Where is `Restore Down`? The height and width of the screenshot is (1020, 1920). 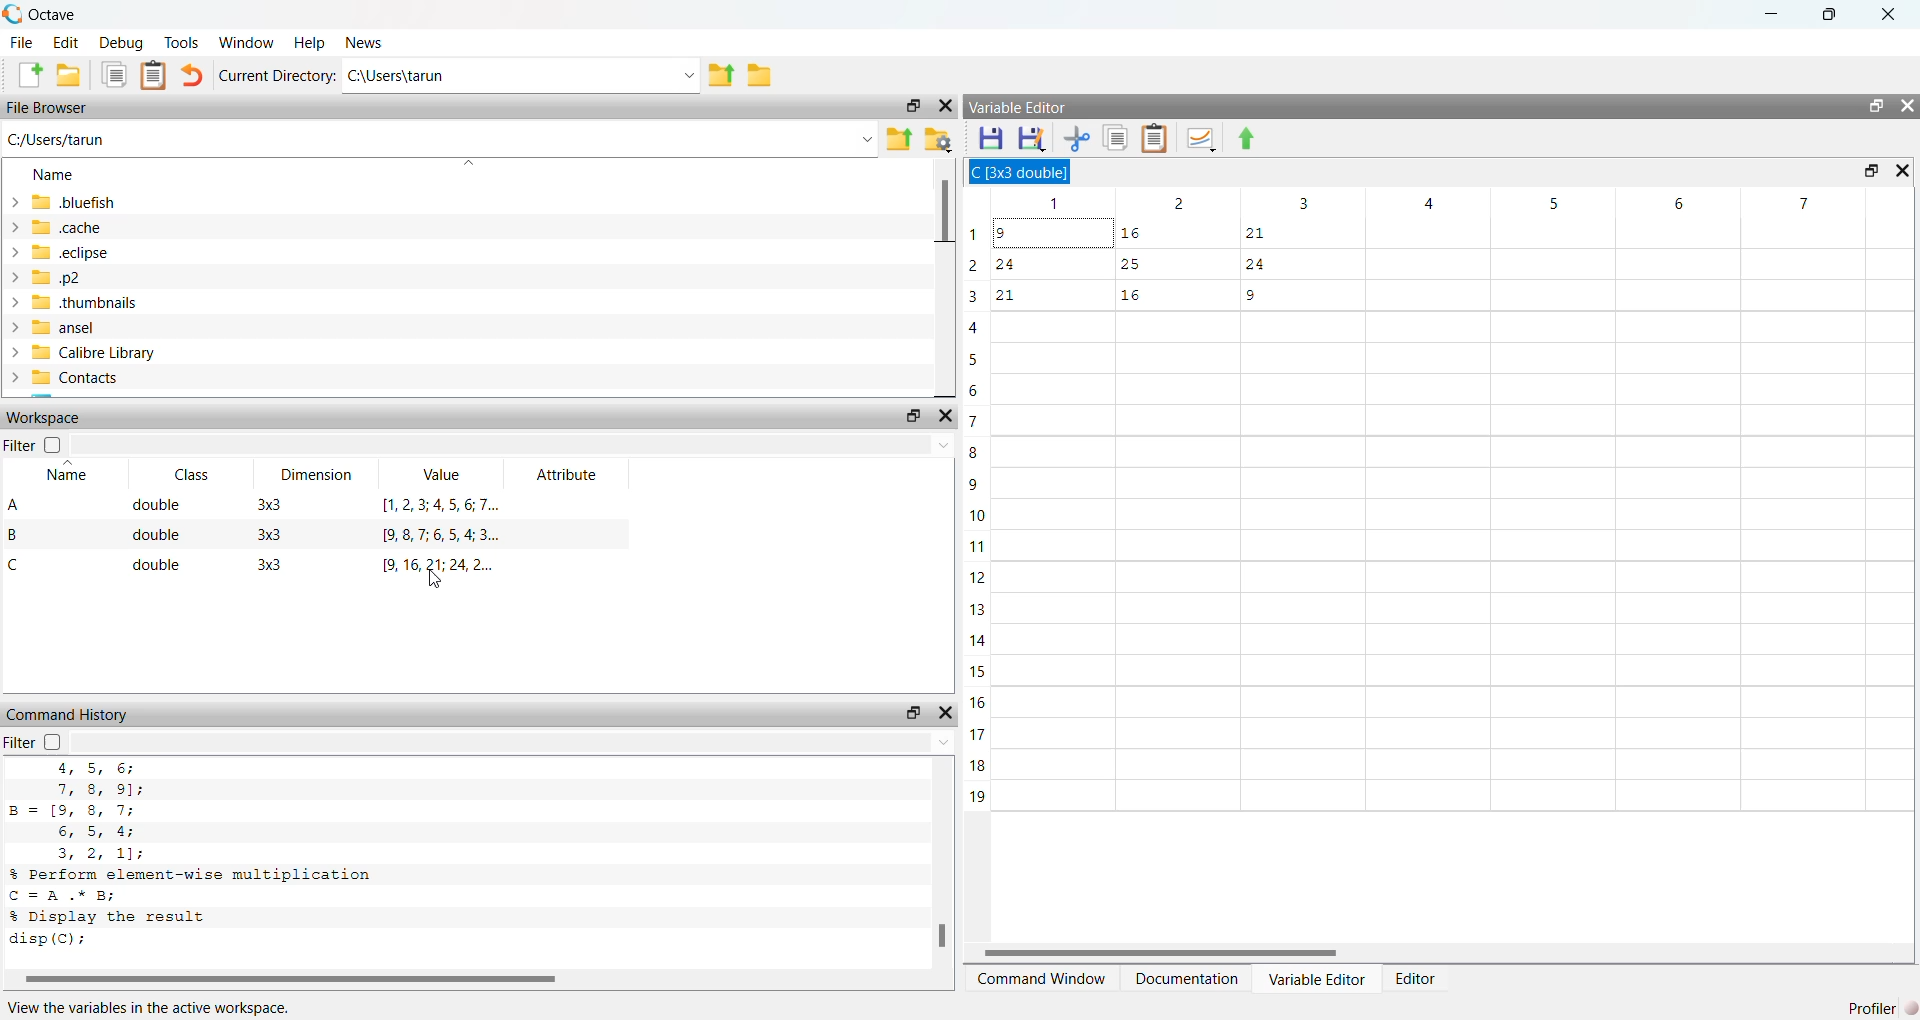
Restore Down is located at coordinates (1877, 106).